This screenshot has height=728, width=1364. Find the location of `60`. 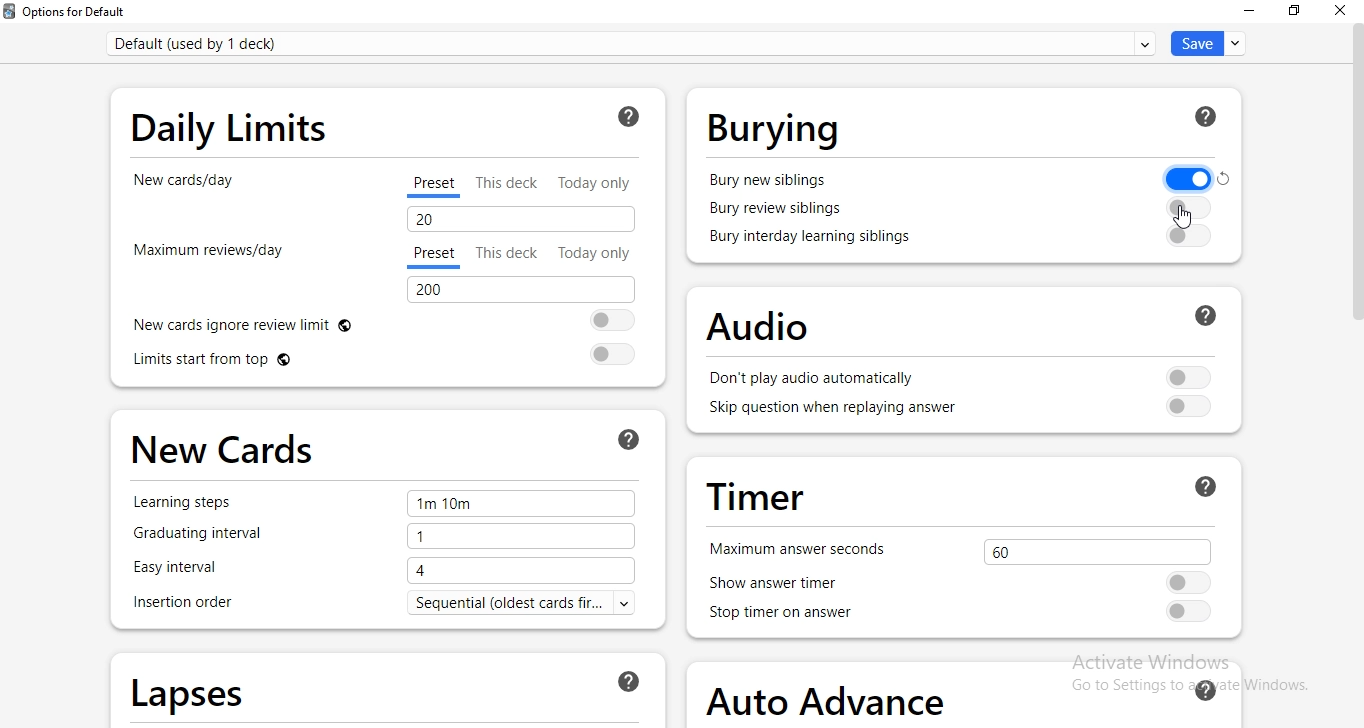

60 is located at coordinates (1094, 549).